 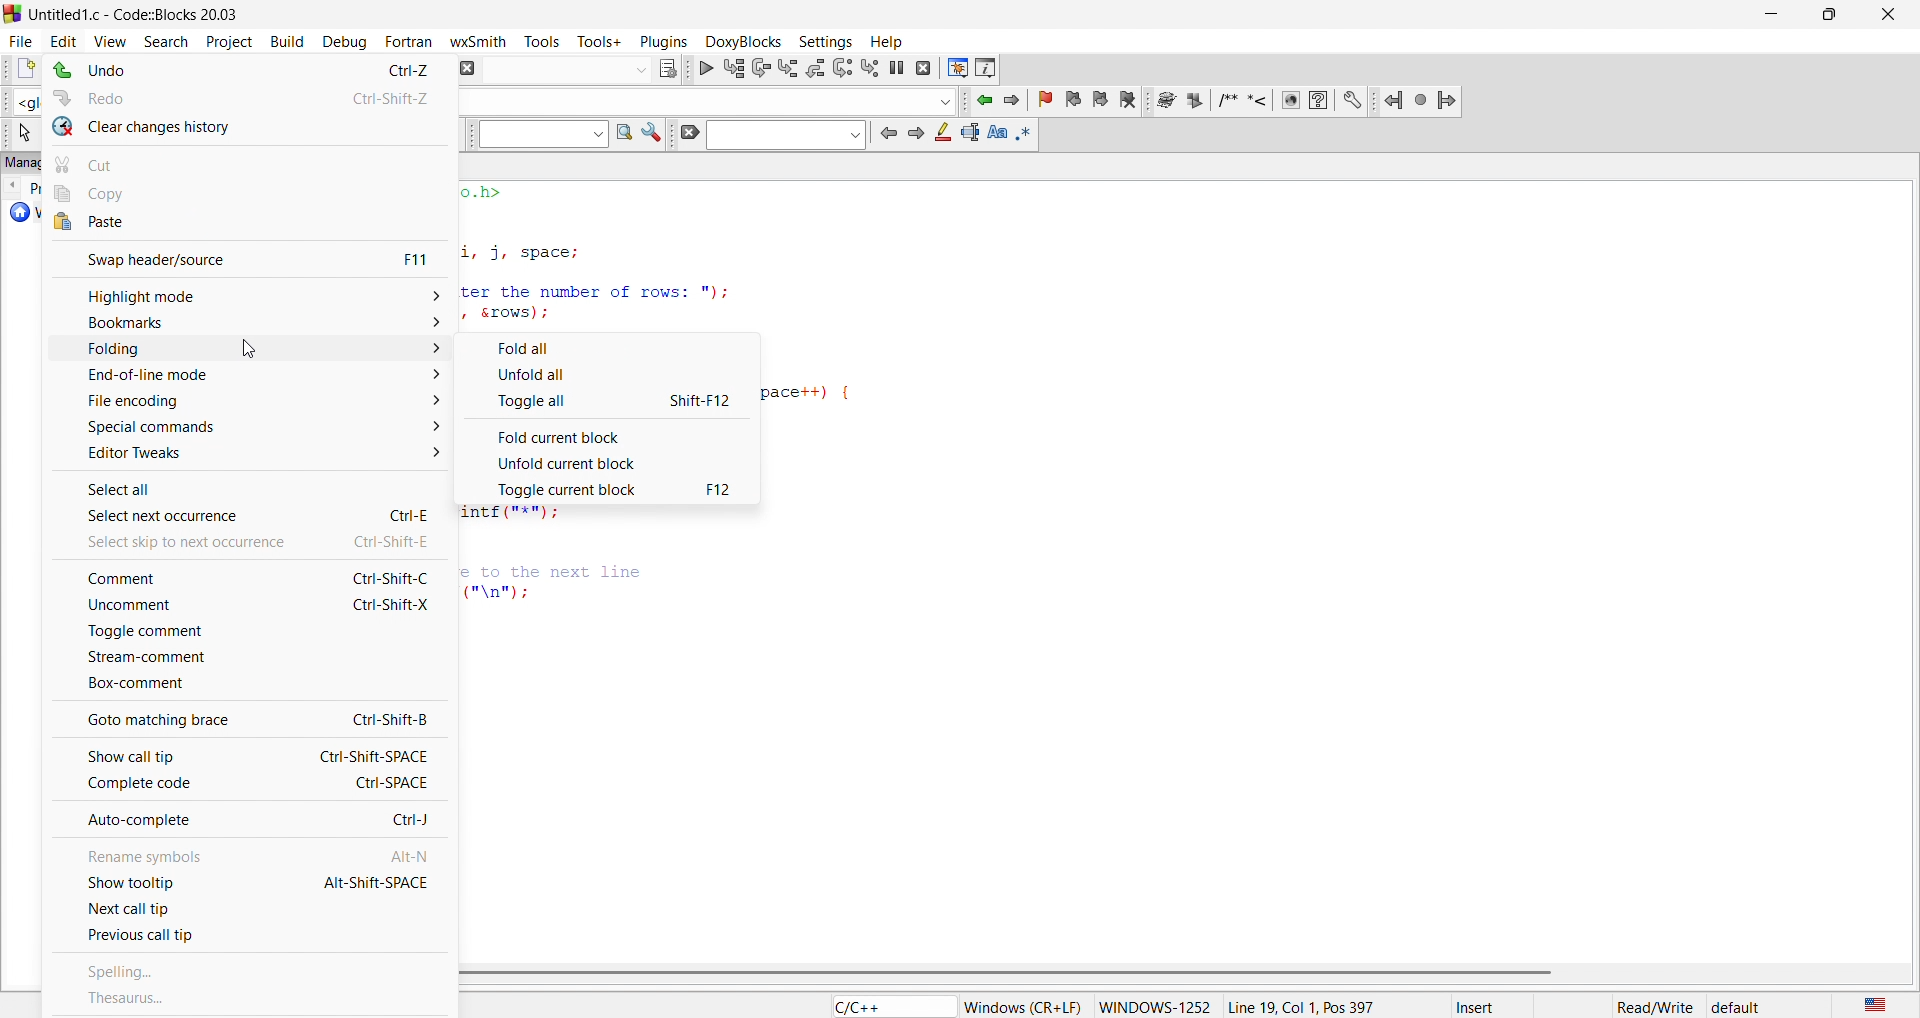 What do you see at coordinates (925, 68) in the screenshot?
I see `stop debugging` at bounding box center [925, 68].